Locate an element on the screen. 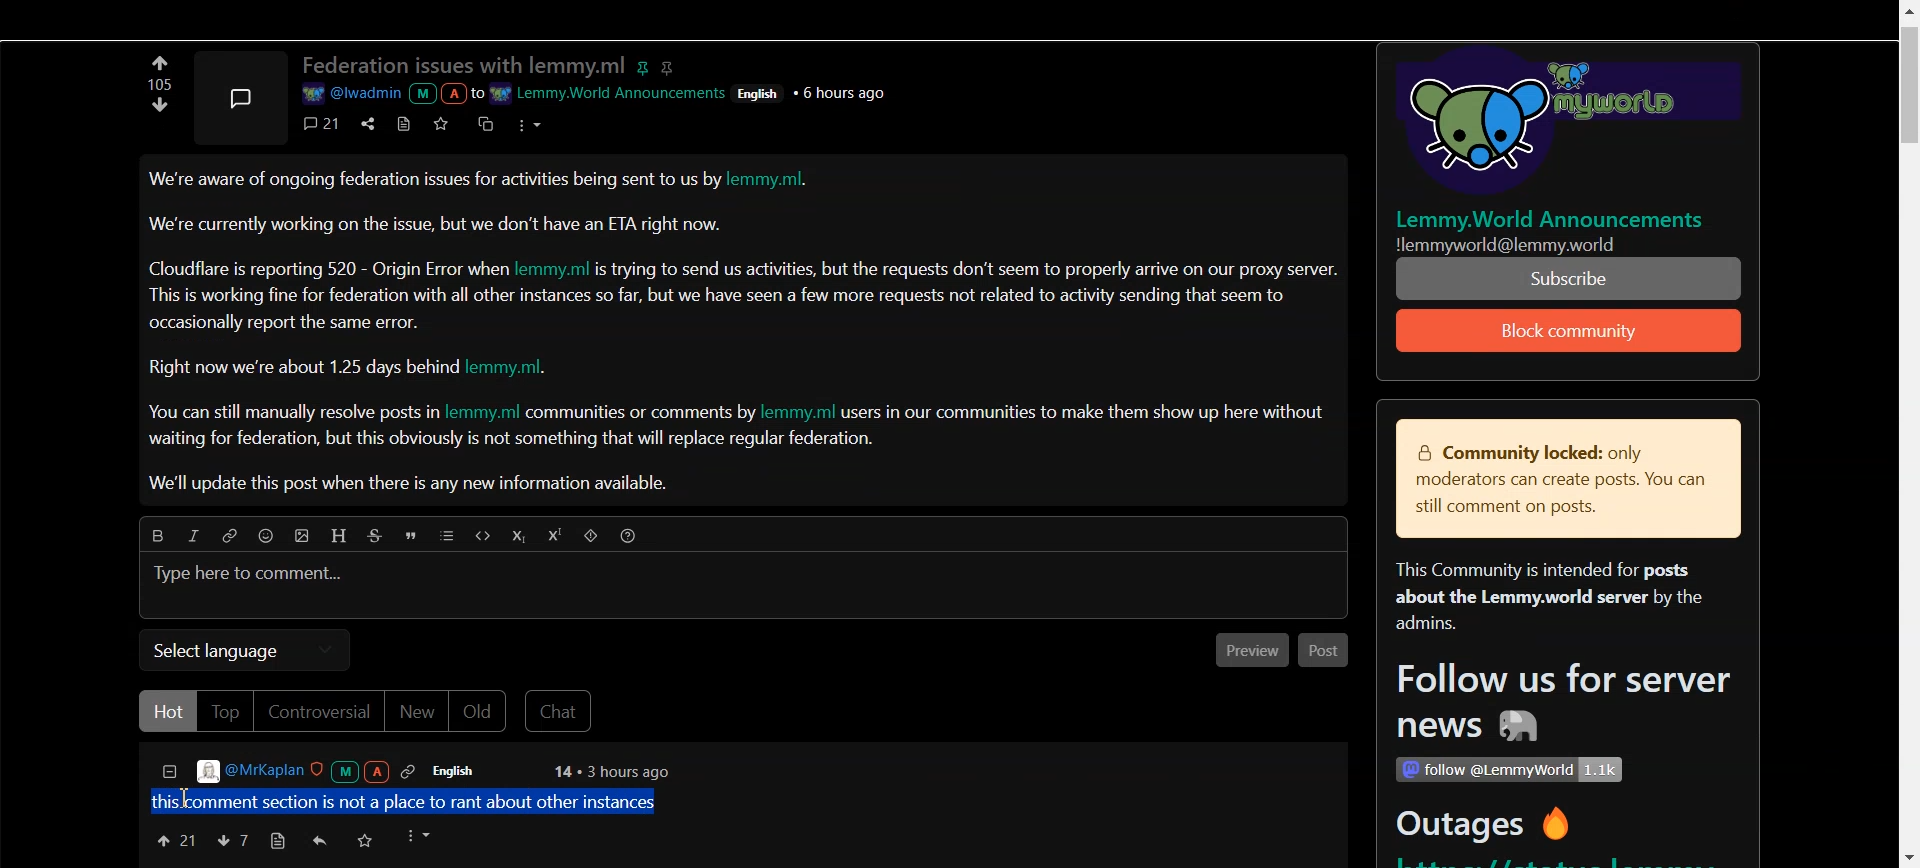 The width and height of the screenshot is (1920, 868). Bold is located at coordinates (152, 533).